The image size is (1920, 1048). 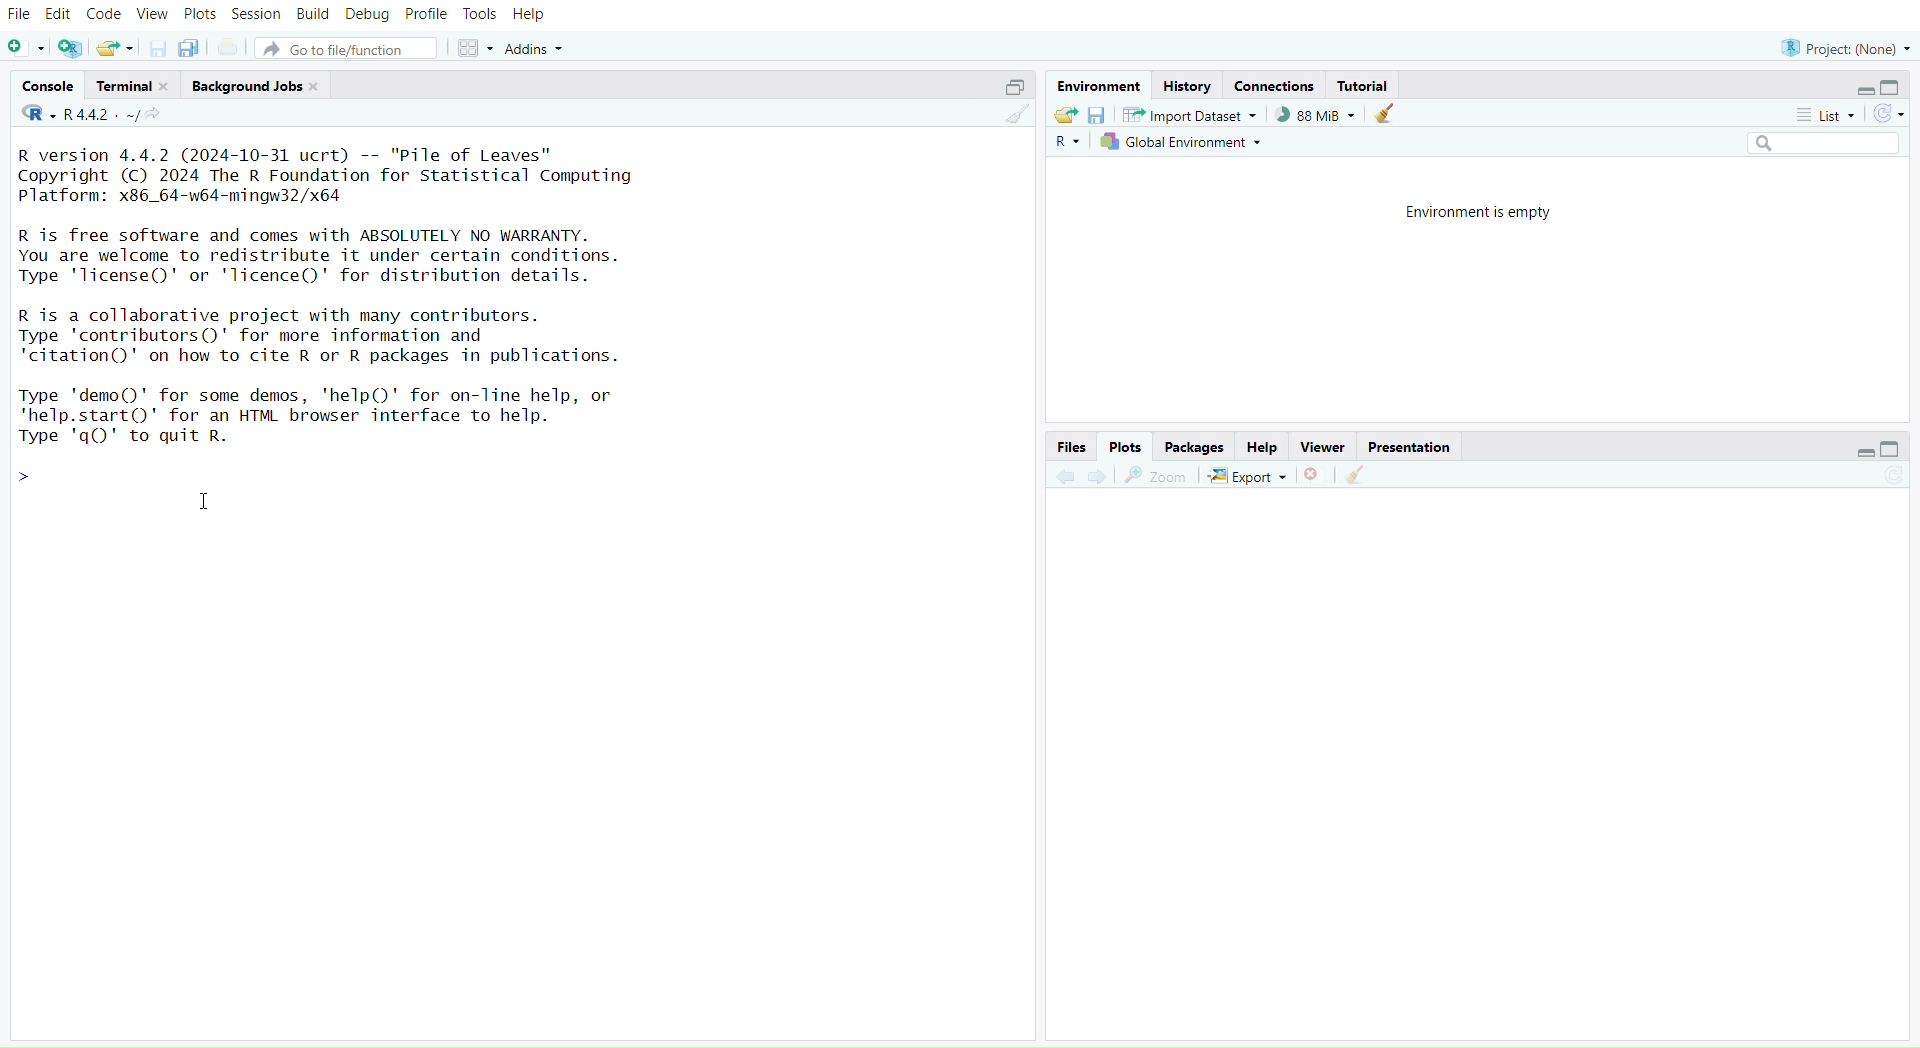 What do you see at coordinates (479, 14) in the screenshot?
I see `tools` at bounding box center [479, 14].